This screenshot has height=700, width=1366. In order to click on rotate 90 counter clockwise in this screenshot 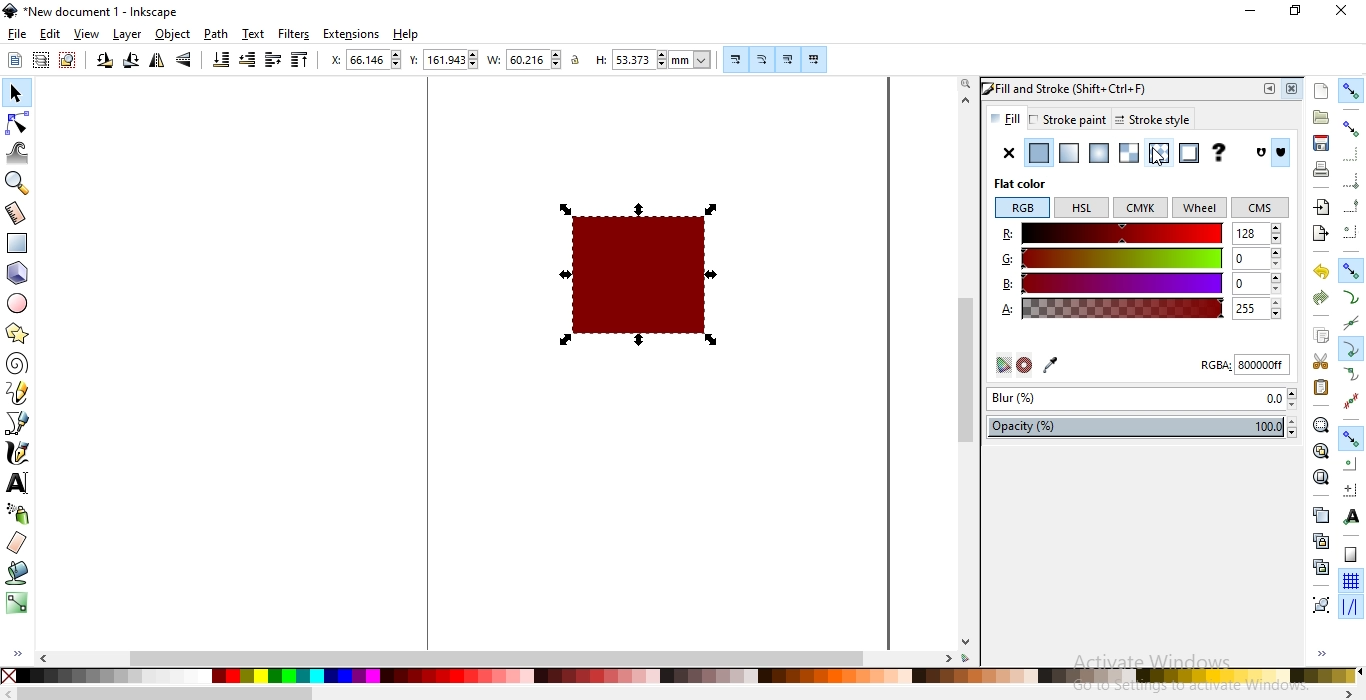, I will do `click(103, 62)`.